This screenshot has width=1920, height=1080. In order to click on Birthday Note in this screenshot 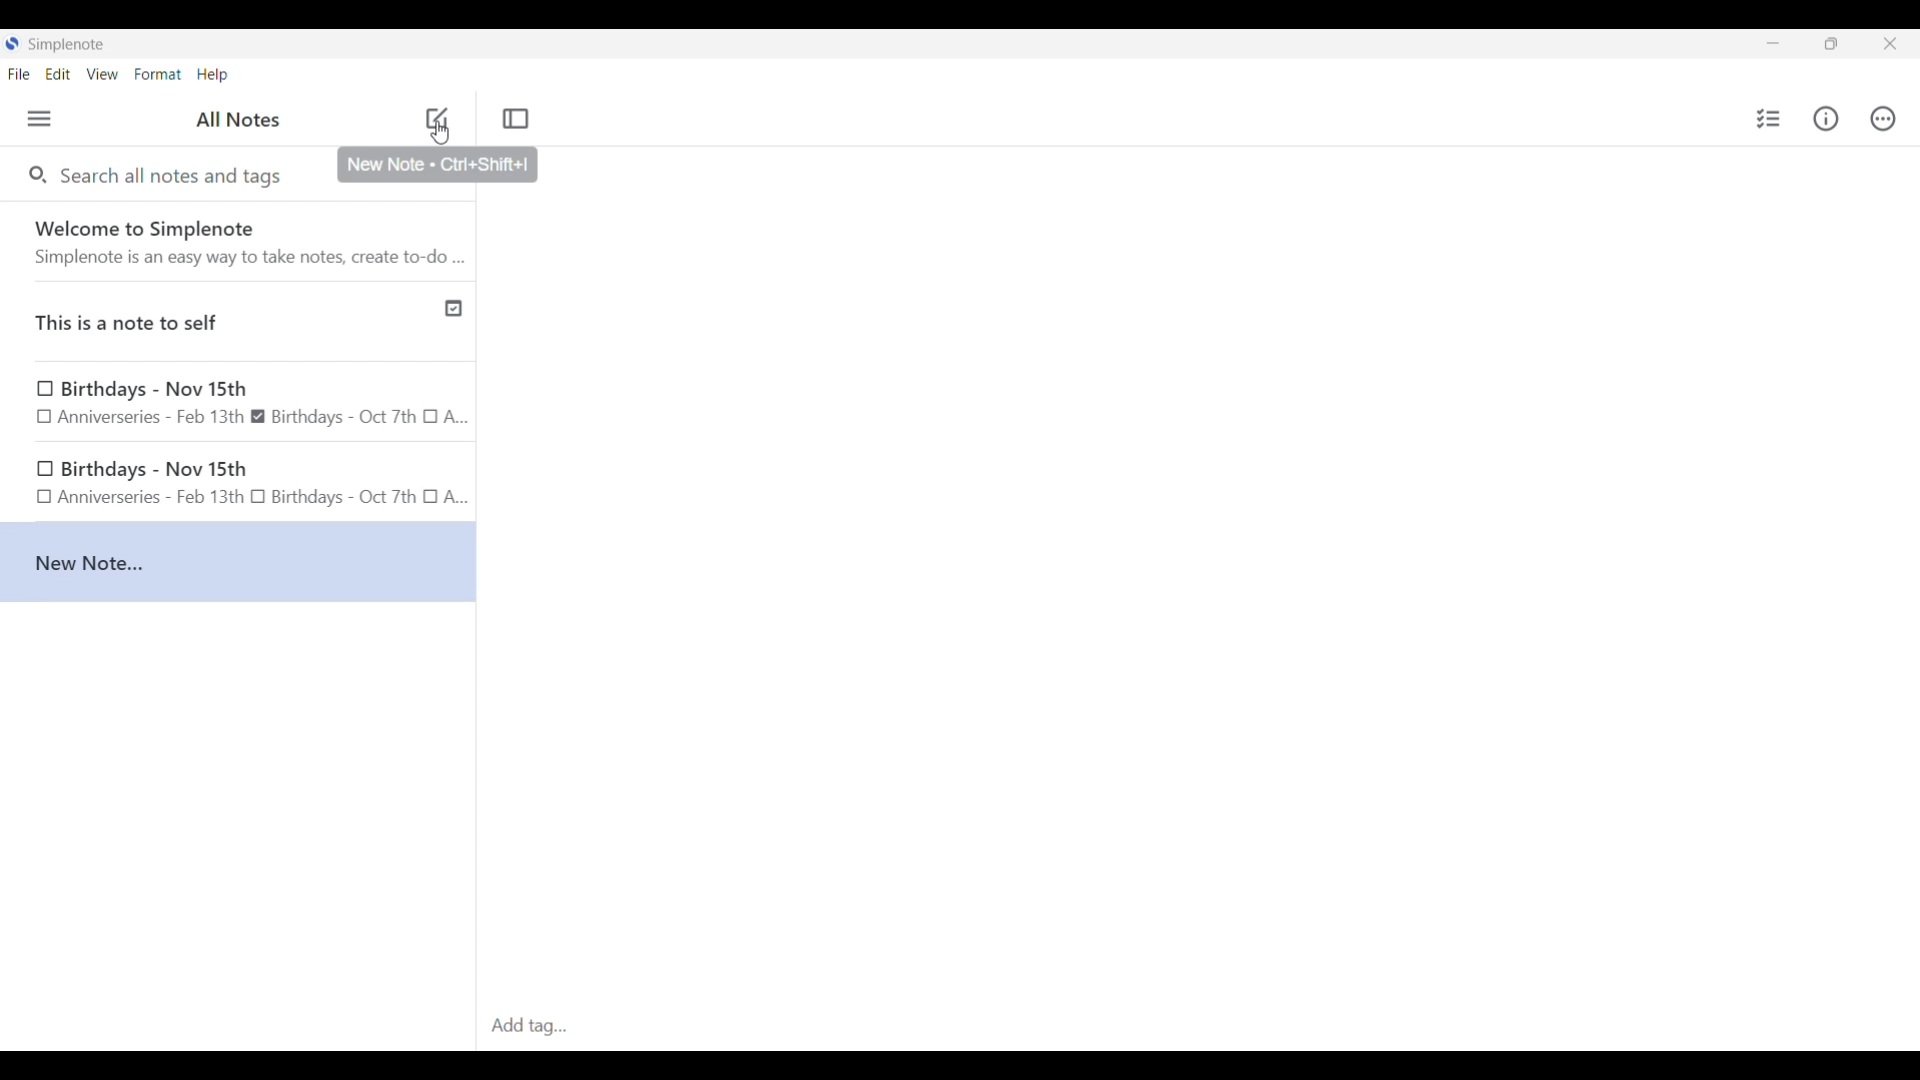, I will do `click(239, 400)`.